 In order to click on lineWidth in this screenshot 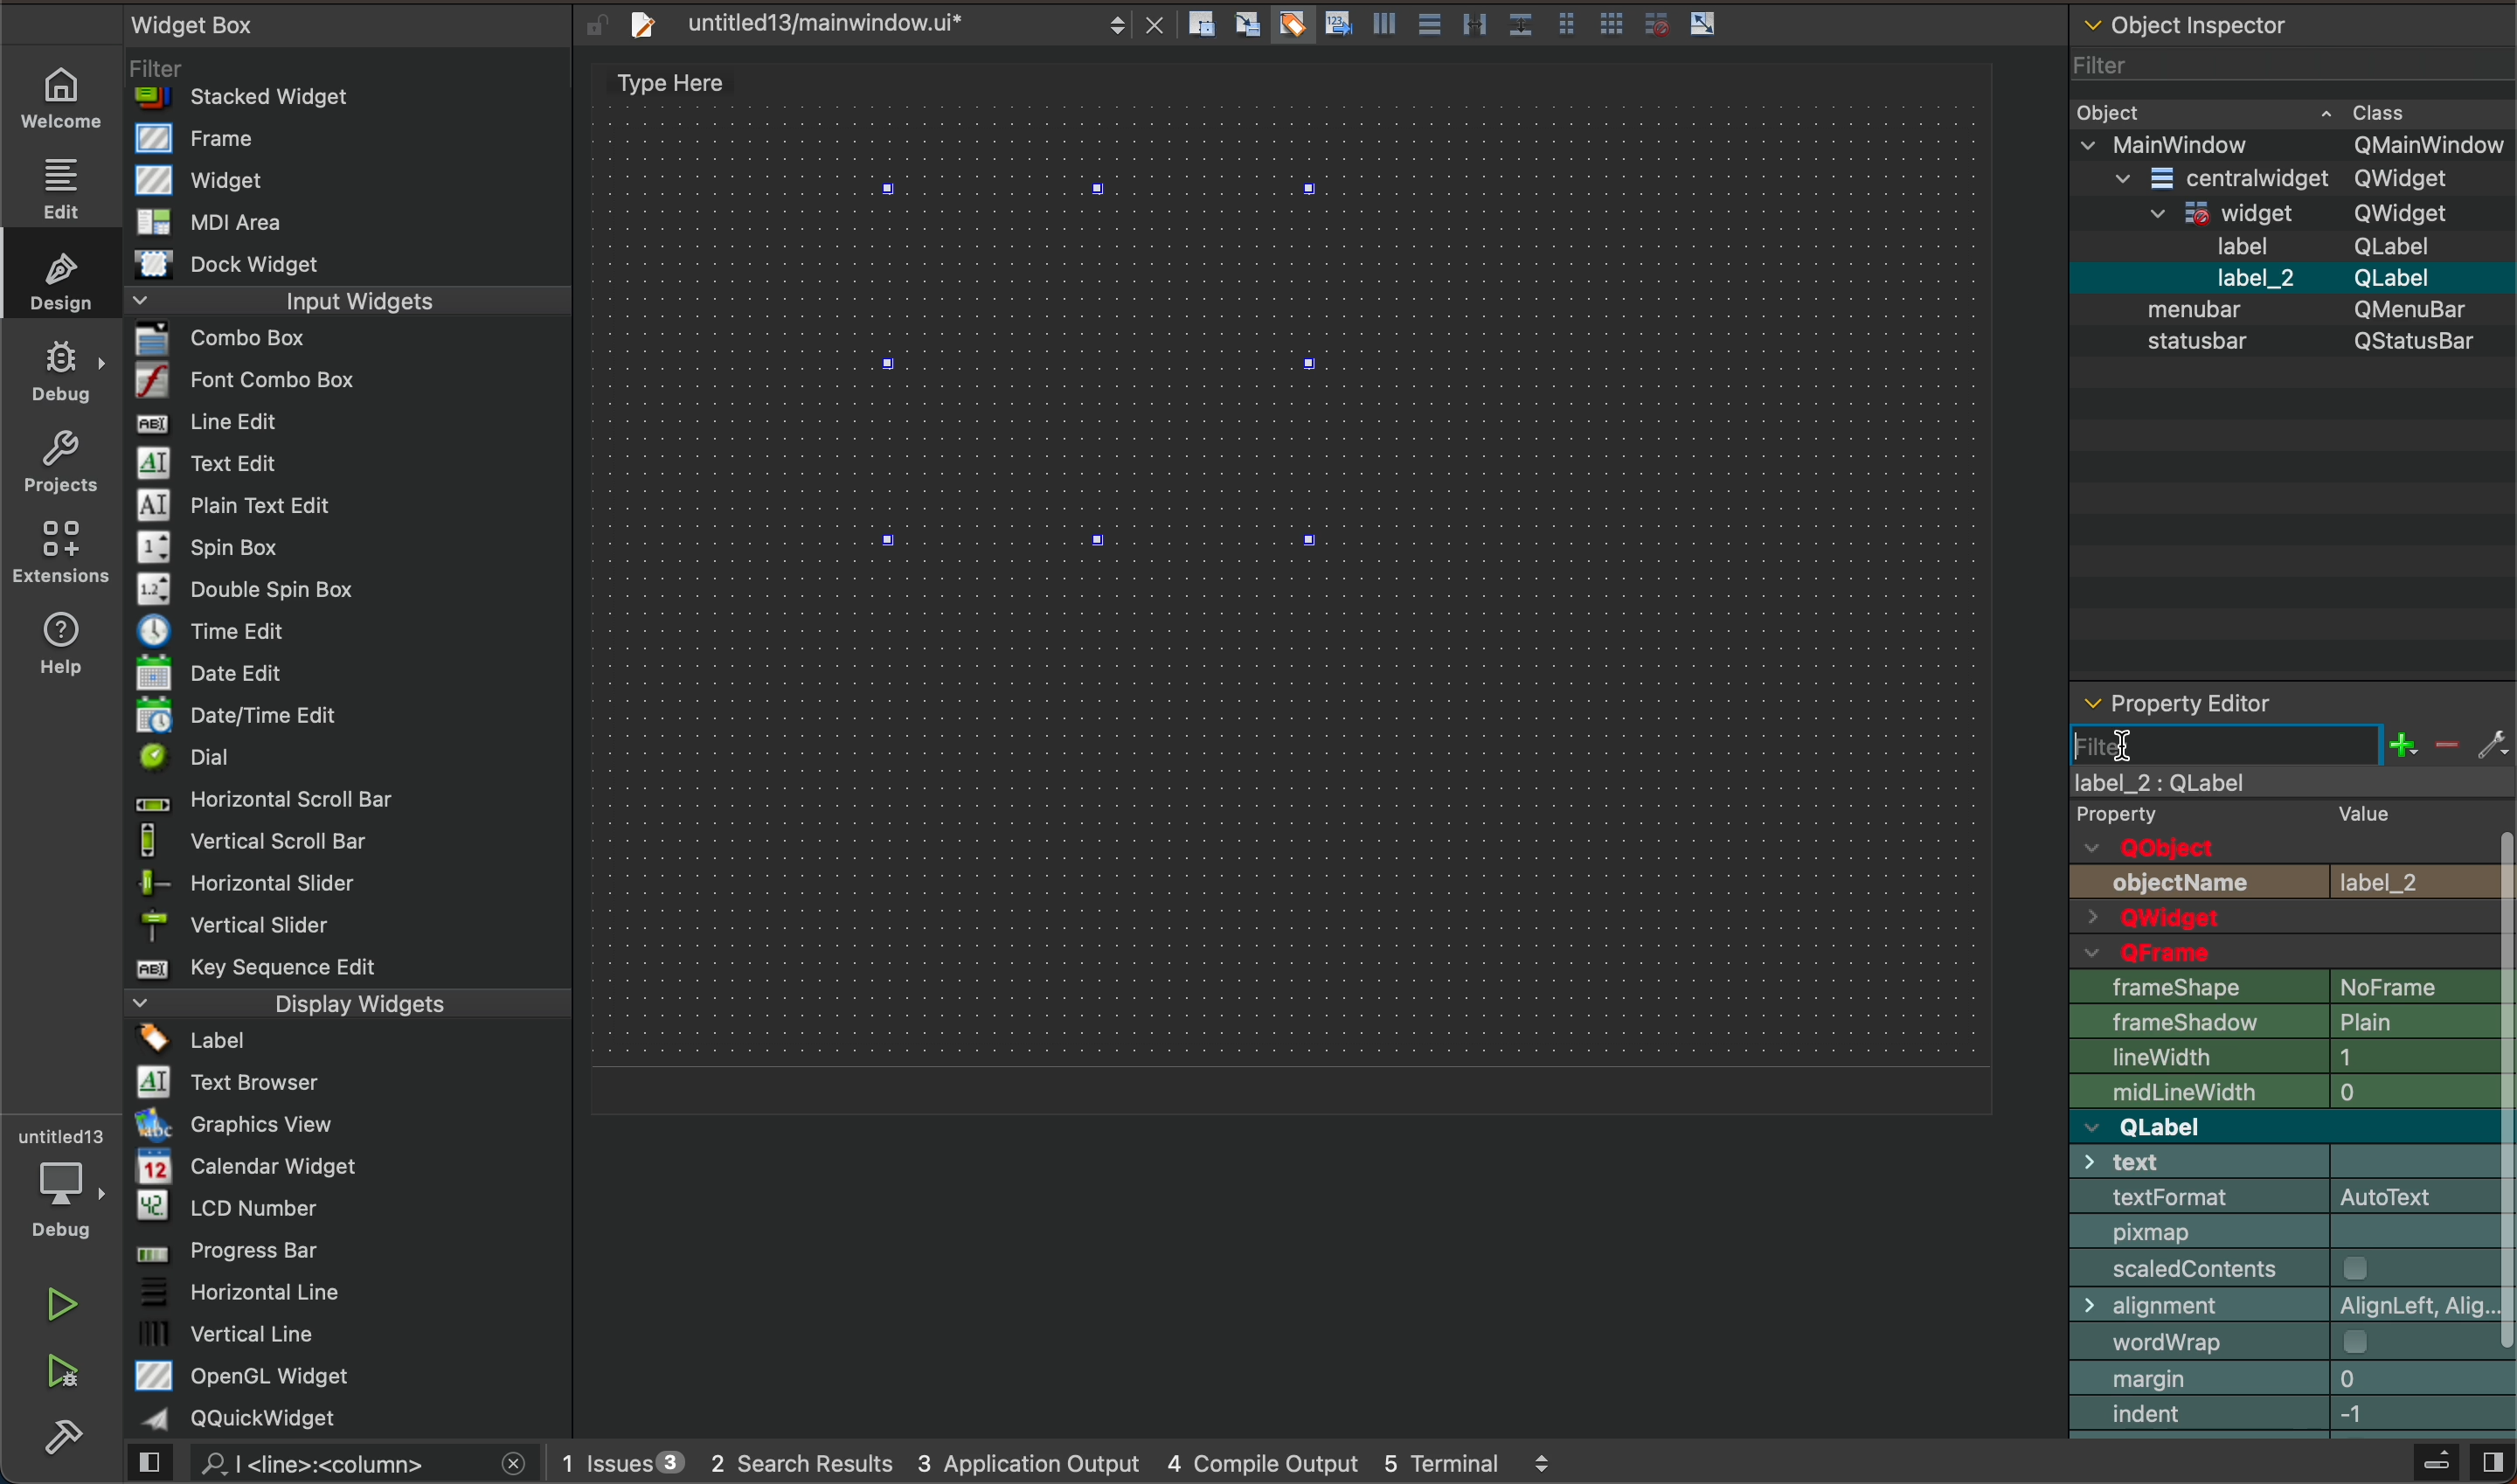, I will do `click(2291, 1057)`.